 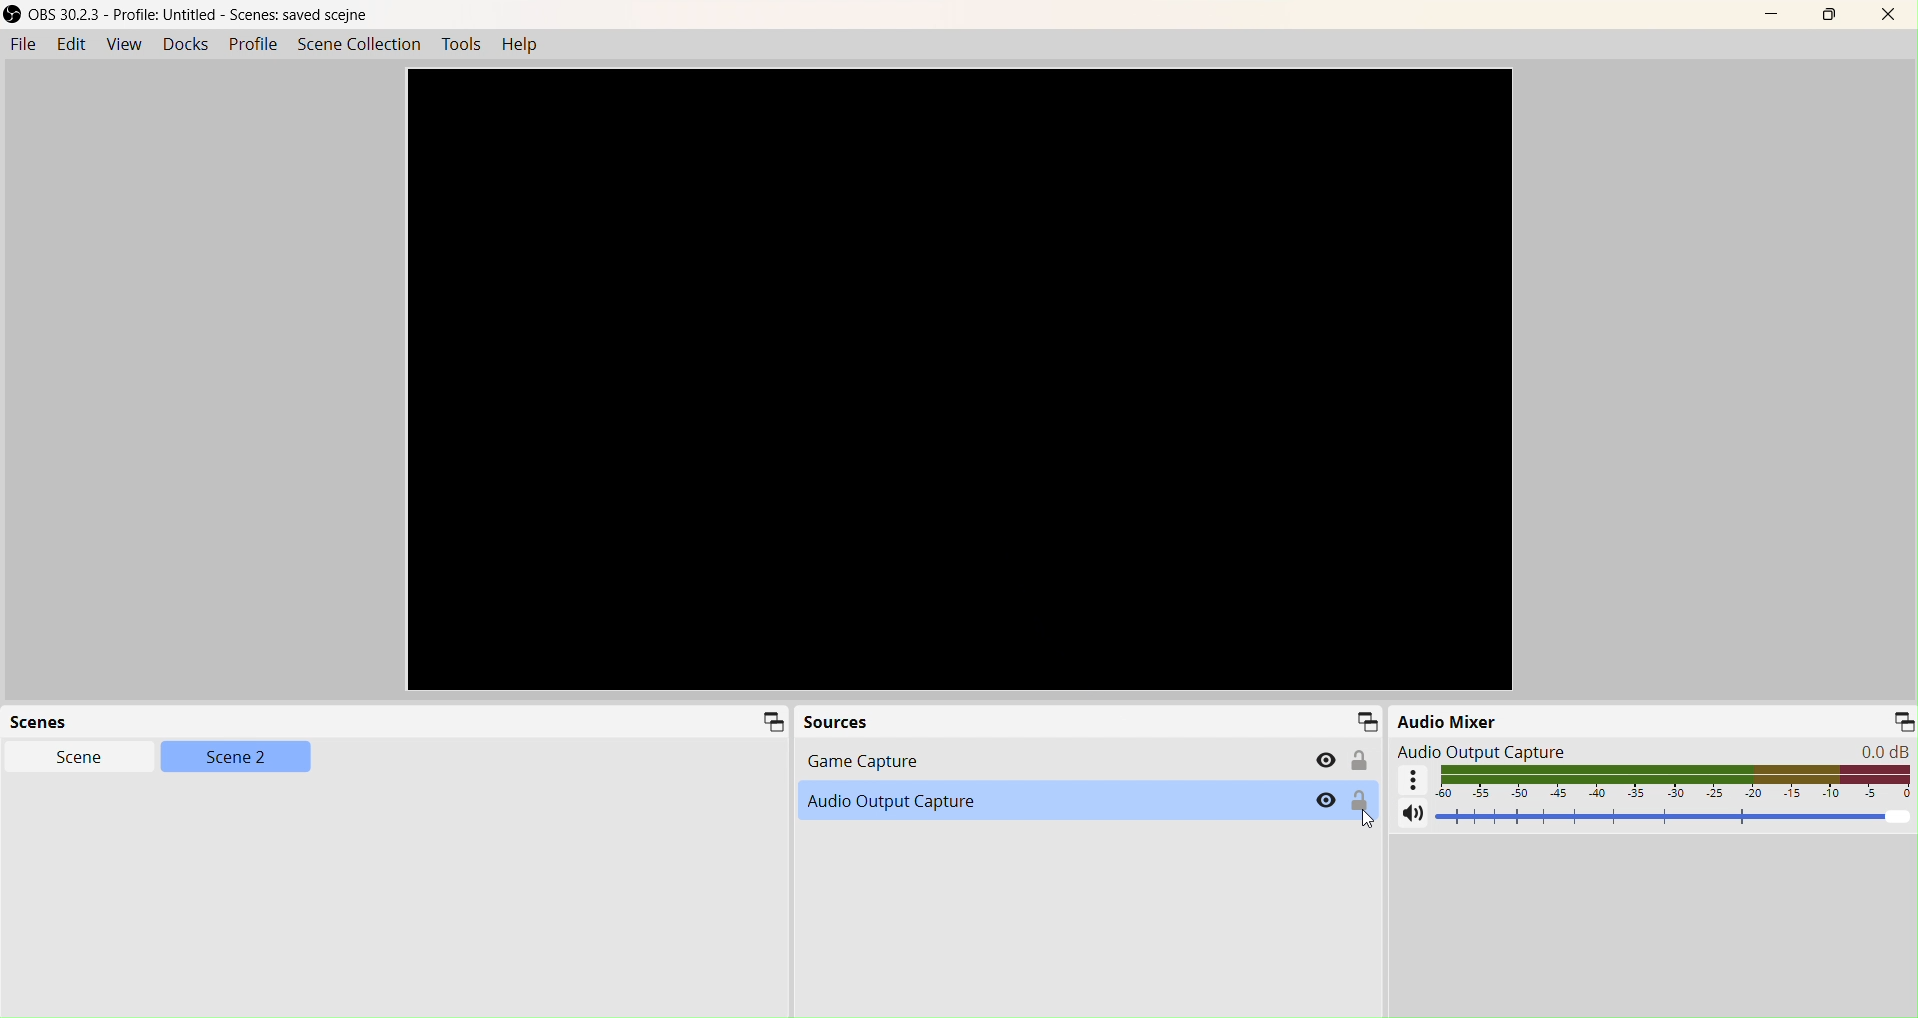 What do you see at coordinates (358, 46) in the screenshot?
I see `SceneCollection` at bounding box center [358, 46].